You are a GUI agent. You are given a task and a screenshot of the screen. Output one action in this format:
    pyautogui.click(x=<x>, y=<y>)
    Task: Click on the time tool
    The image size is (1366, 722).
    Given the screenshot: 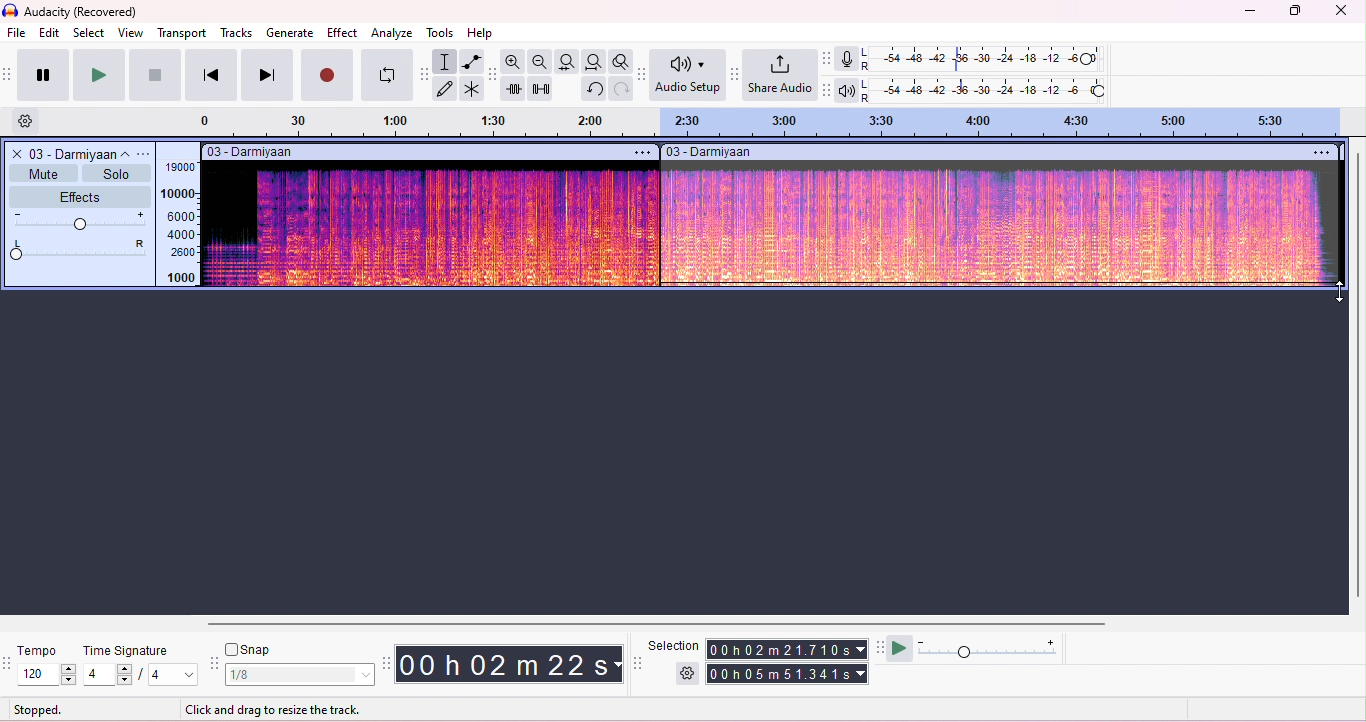 What is the action you would take?
    pyautogui.click(x=386, y=662)
    